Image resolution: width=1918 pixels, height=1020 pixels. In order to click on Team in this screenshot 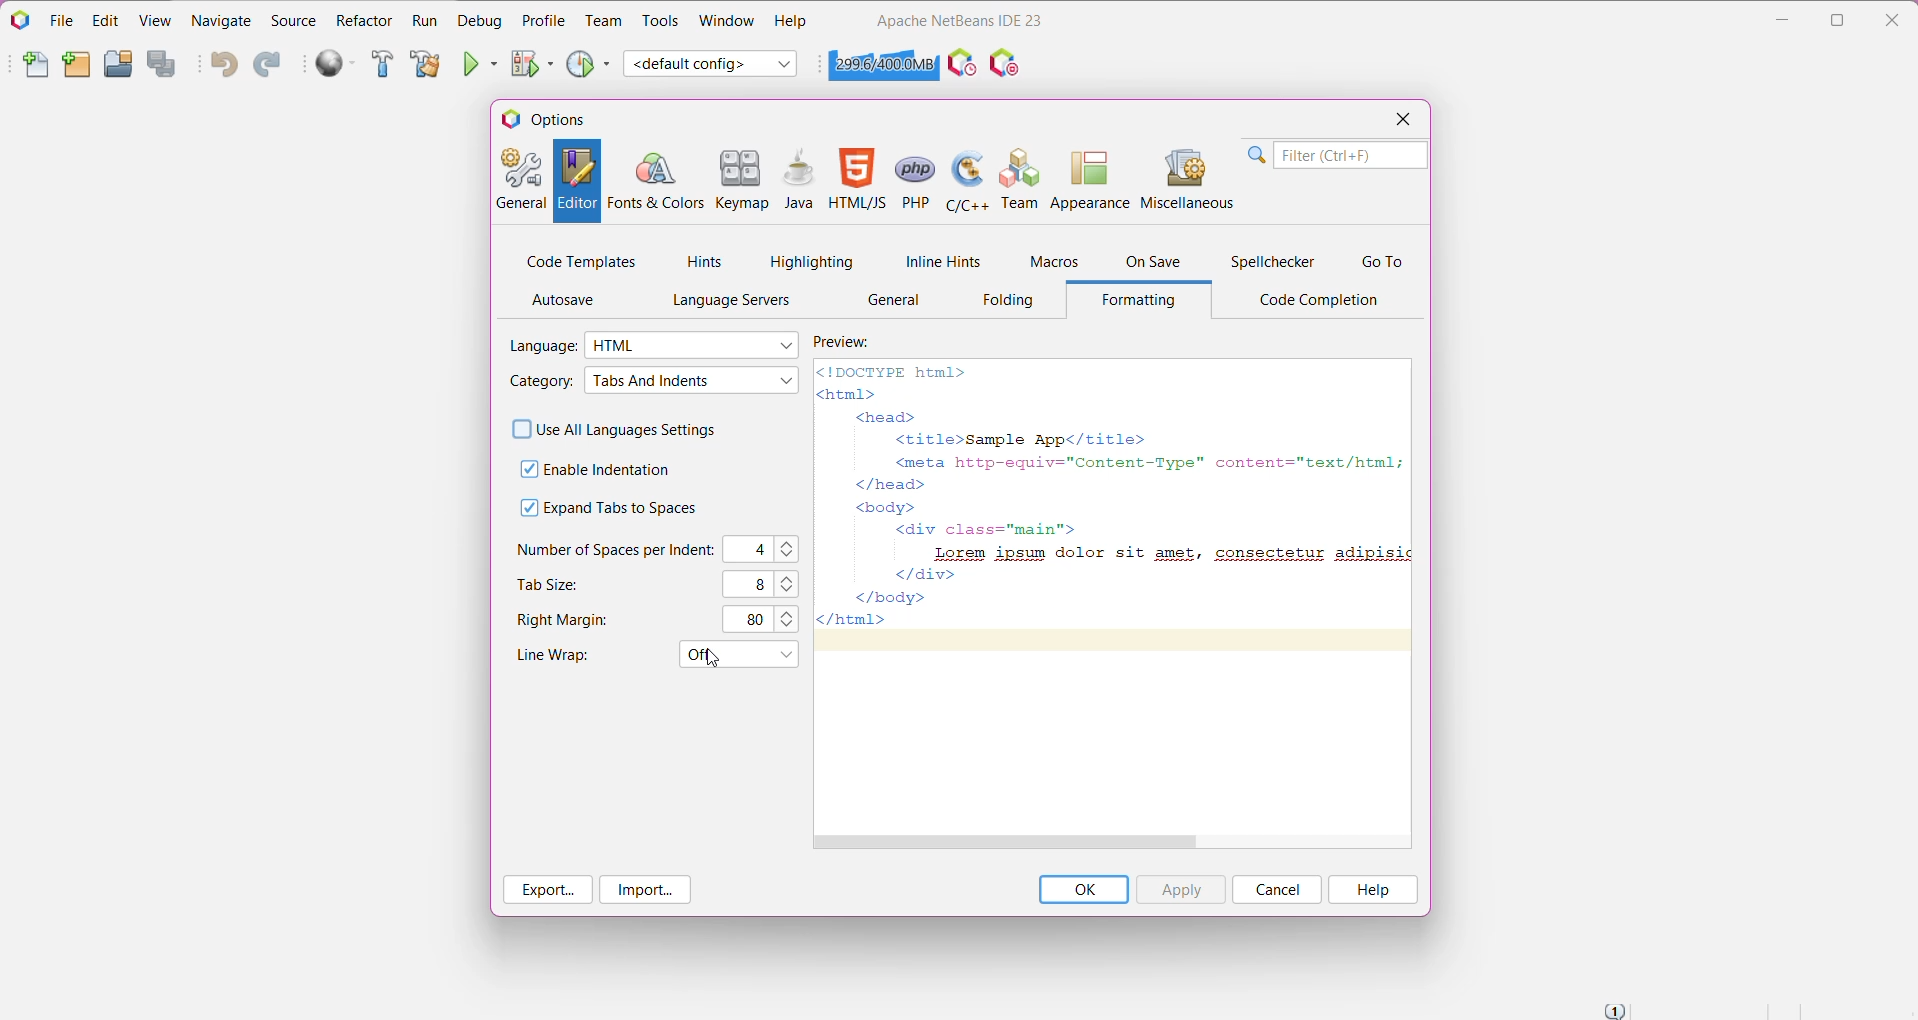, I will do `click(1017, 178)`.